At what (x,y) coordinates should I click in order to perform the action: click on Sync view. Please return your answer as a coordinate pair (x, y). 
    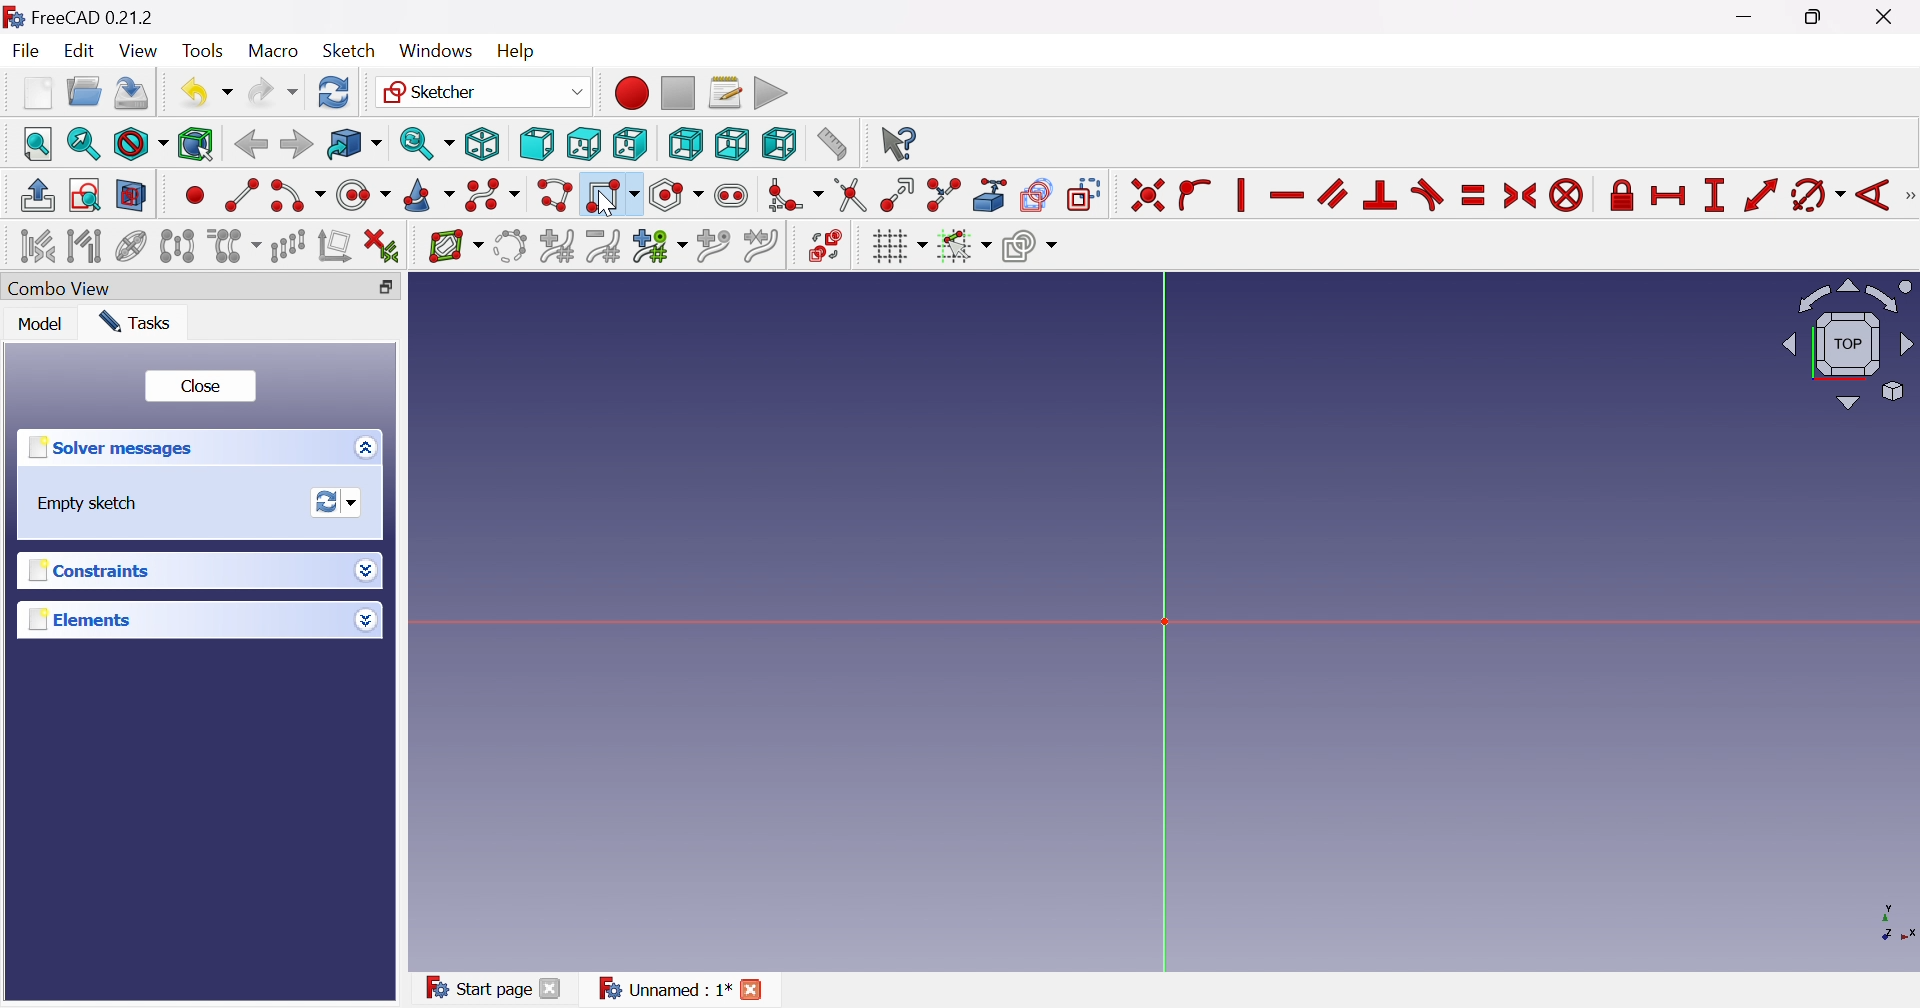
    Looking at the image, I should click on (427, 144).